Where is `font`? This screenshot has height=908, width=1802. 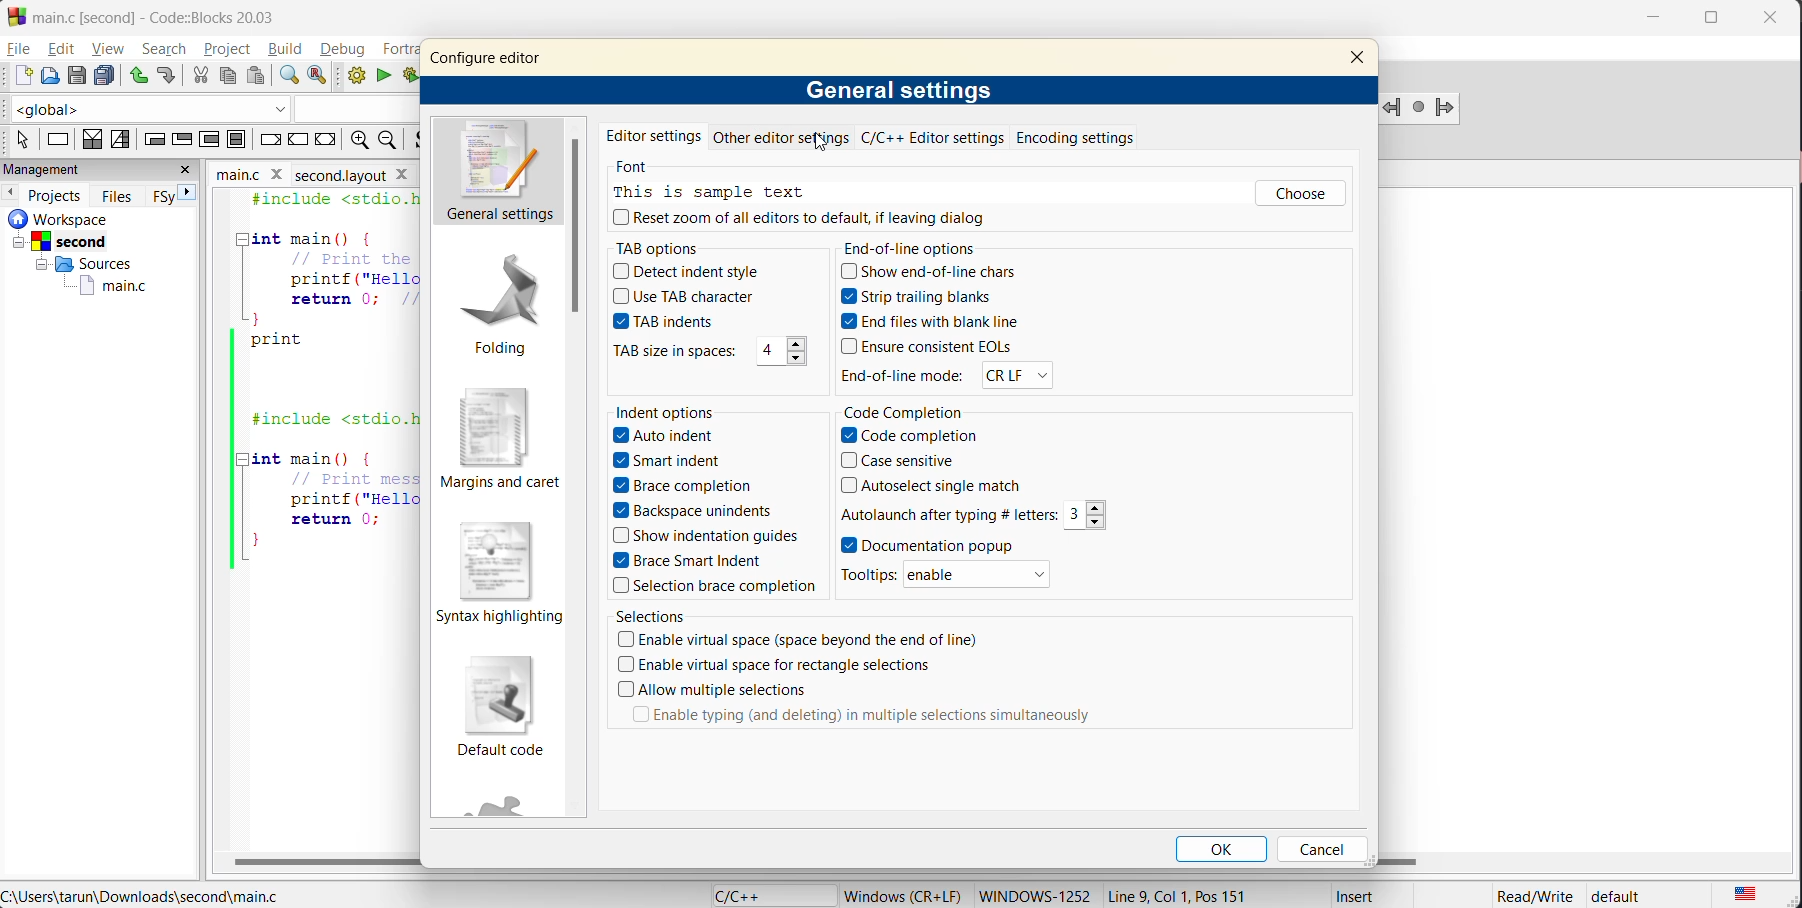
font is located at coordinates (643, 165).